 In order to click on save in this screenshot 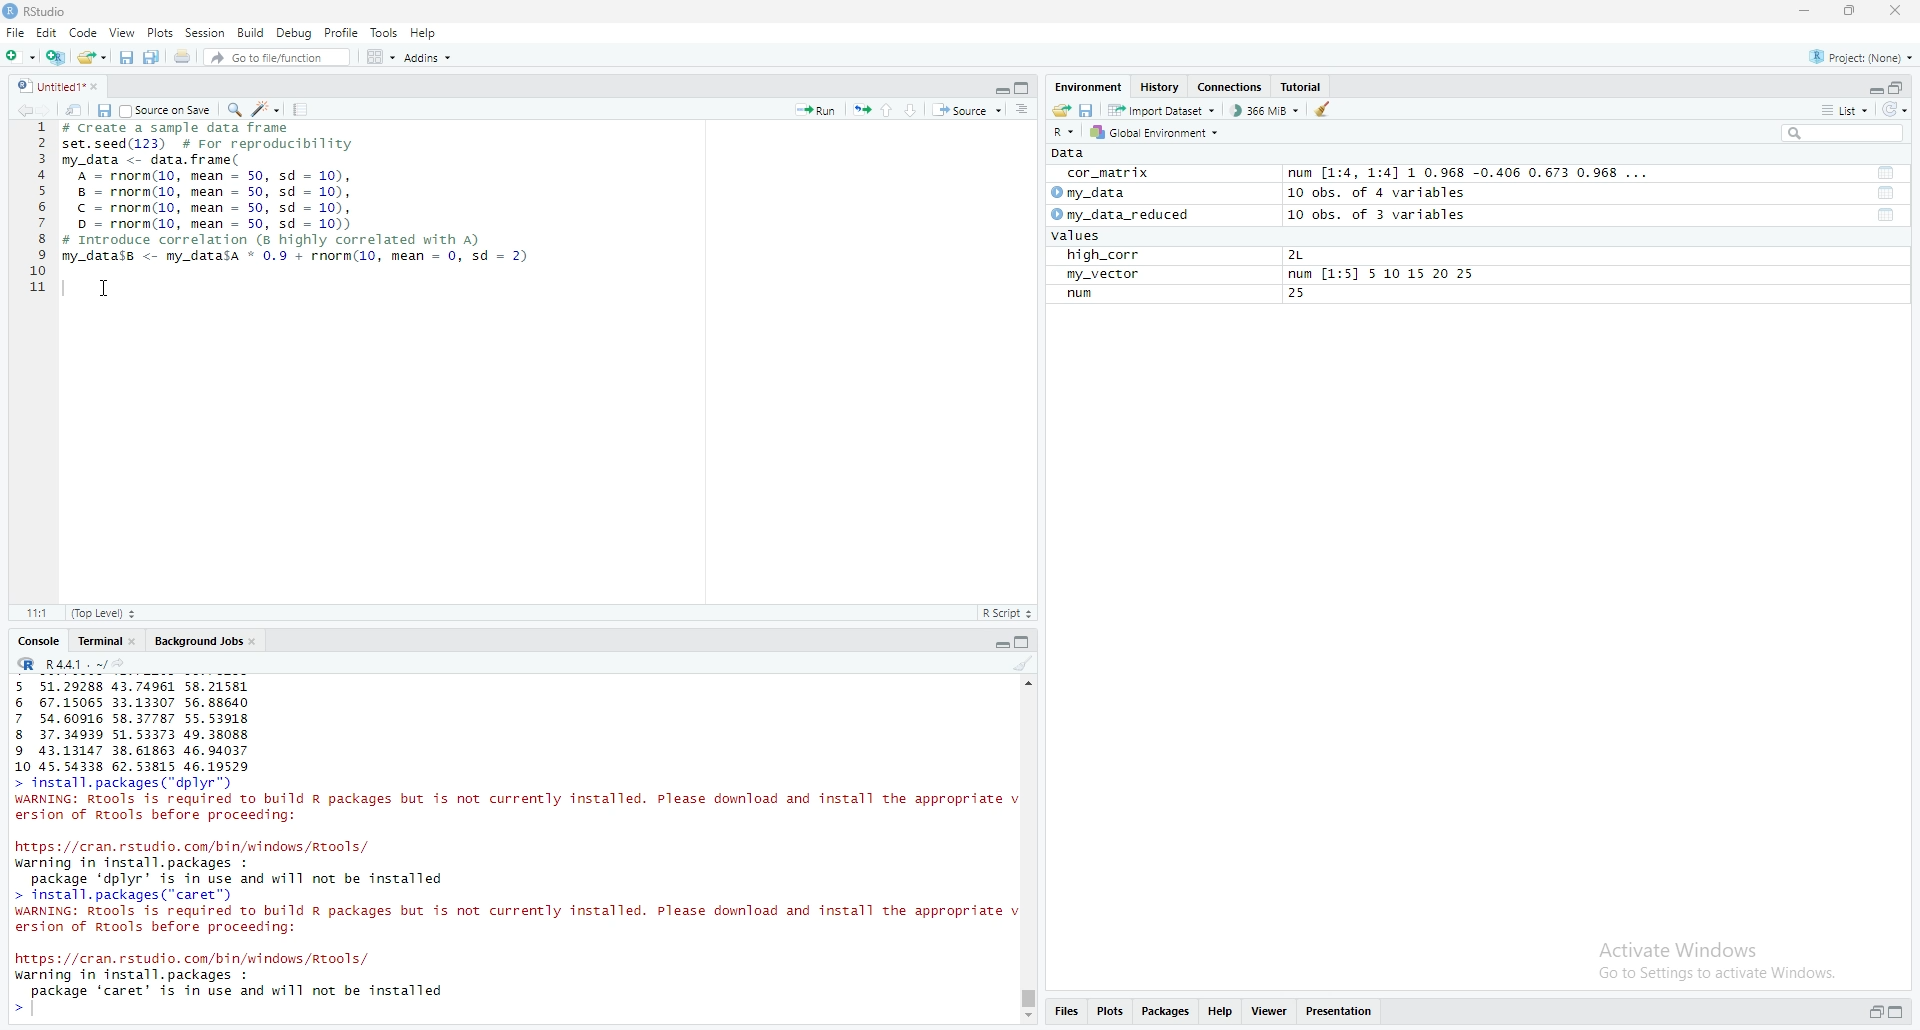, I will do `click(102, 110)`.